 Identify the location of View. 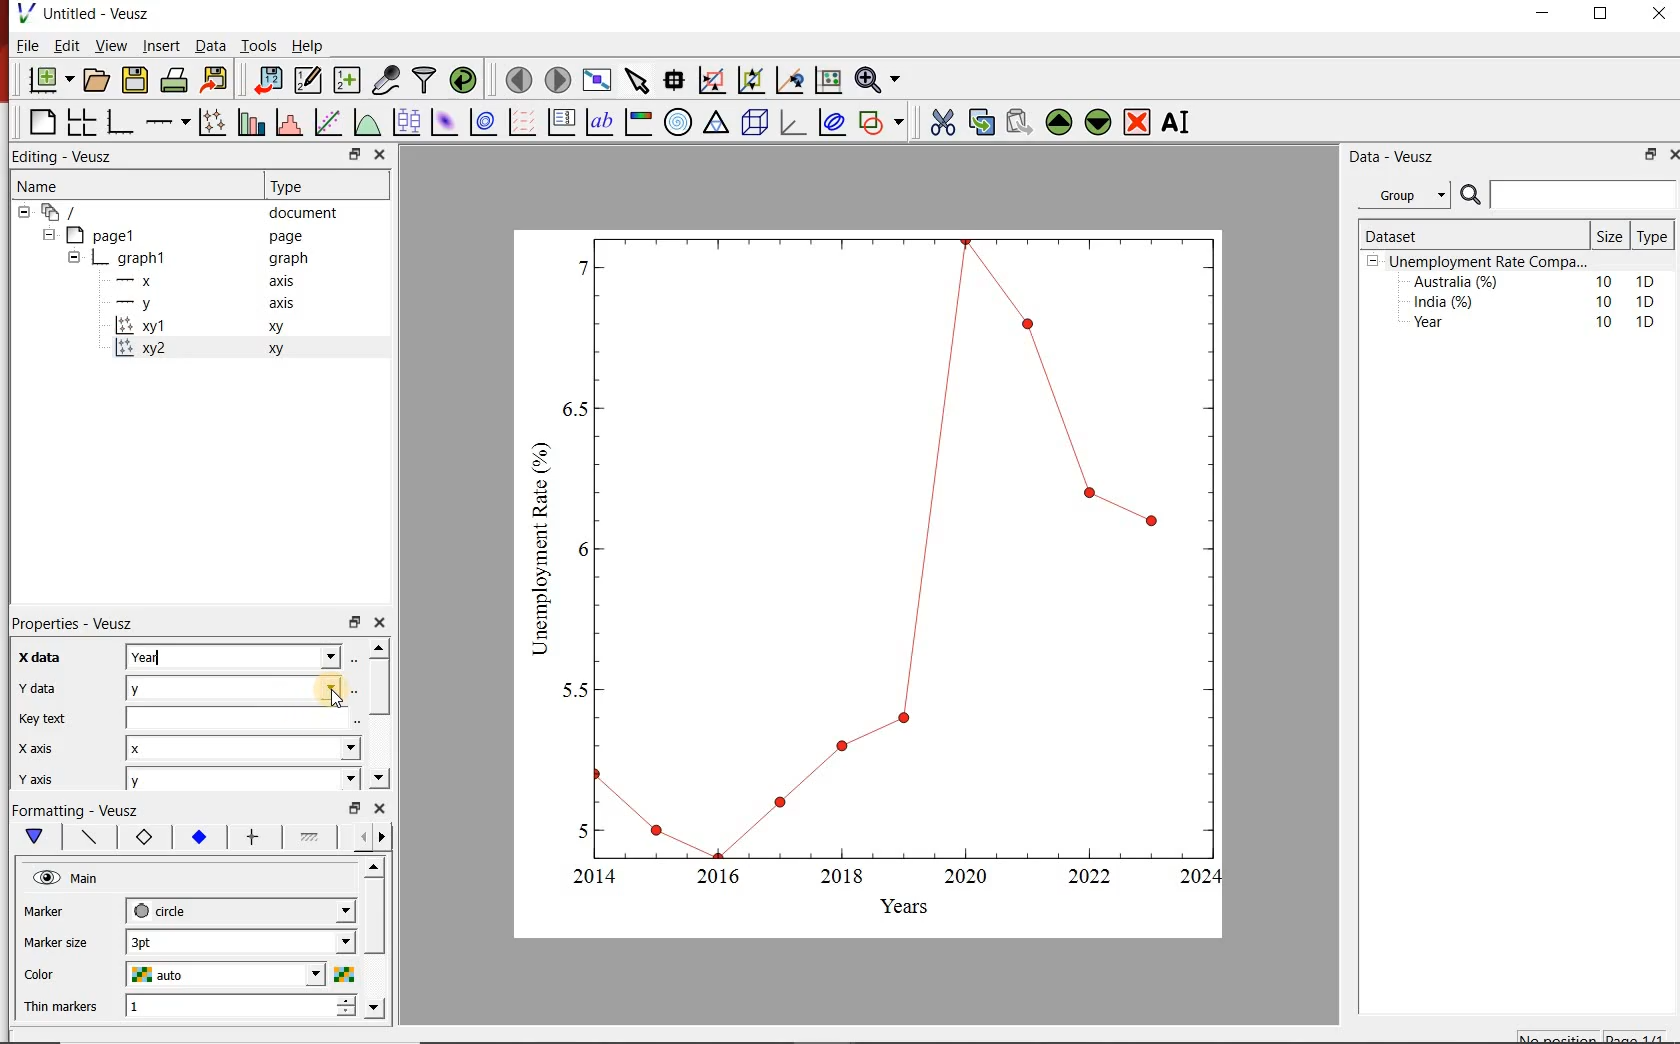
(109, 46).